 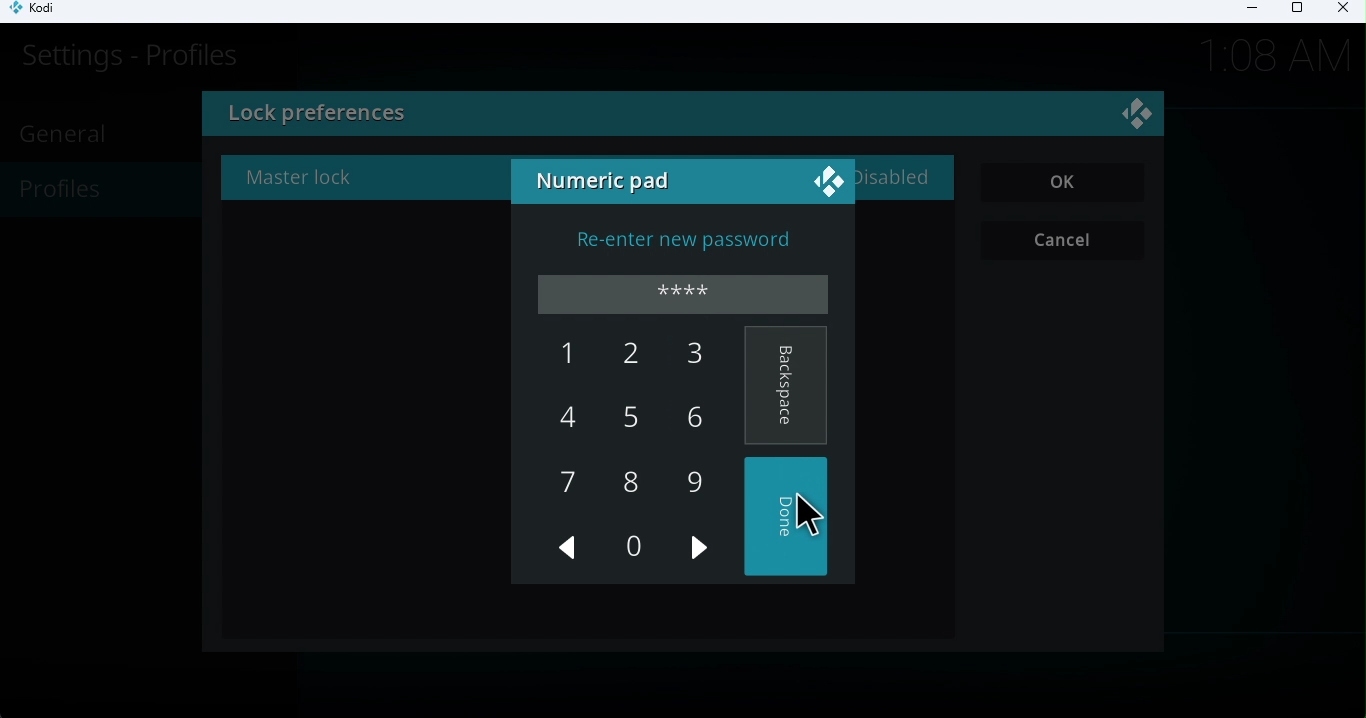 I want to click on 8, so click(x=629, y=482).